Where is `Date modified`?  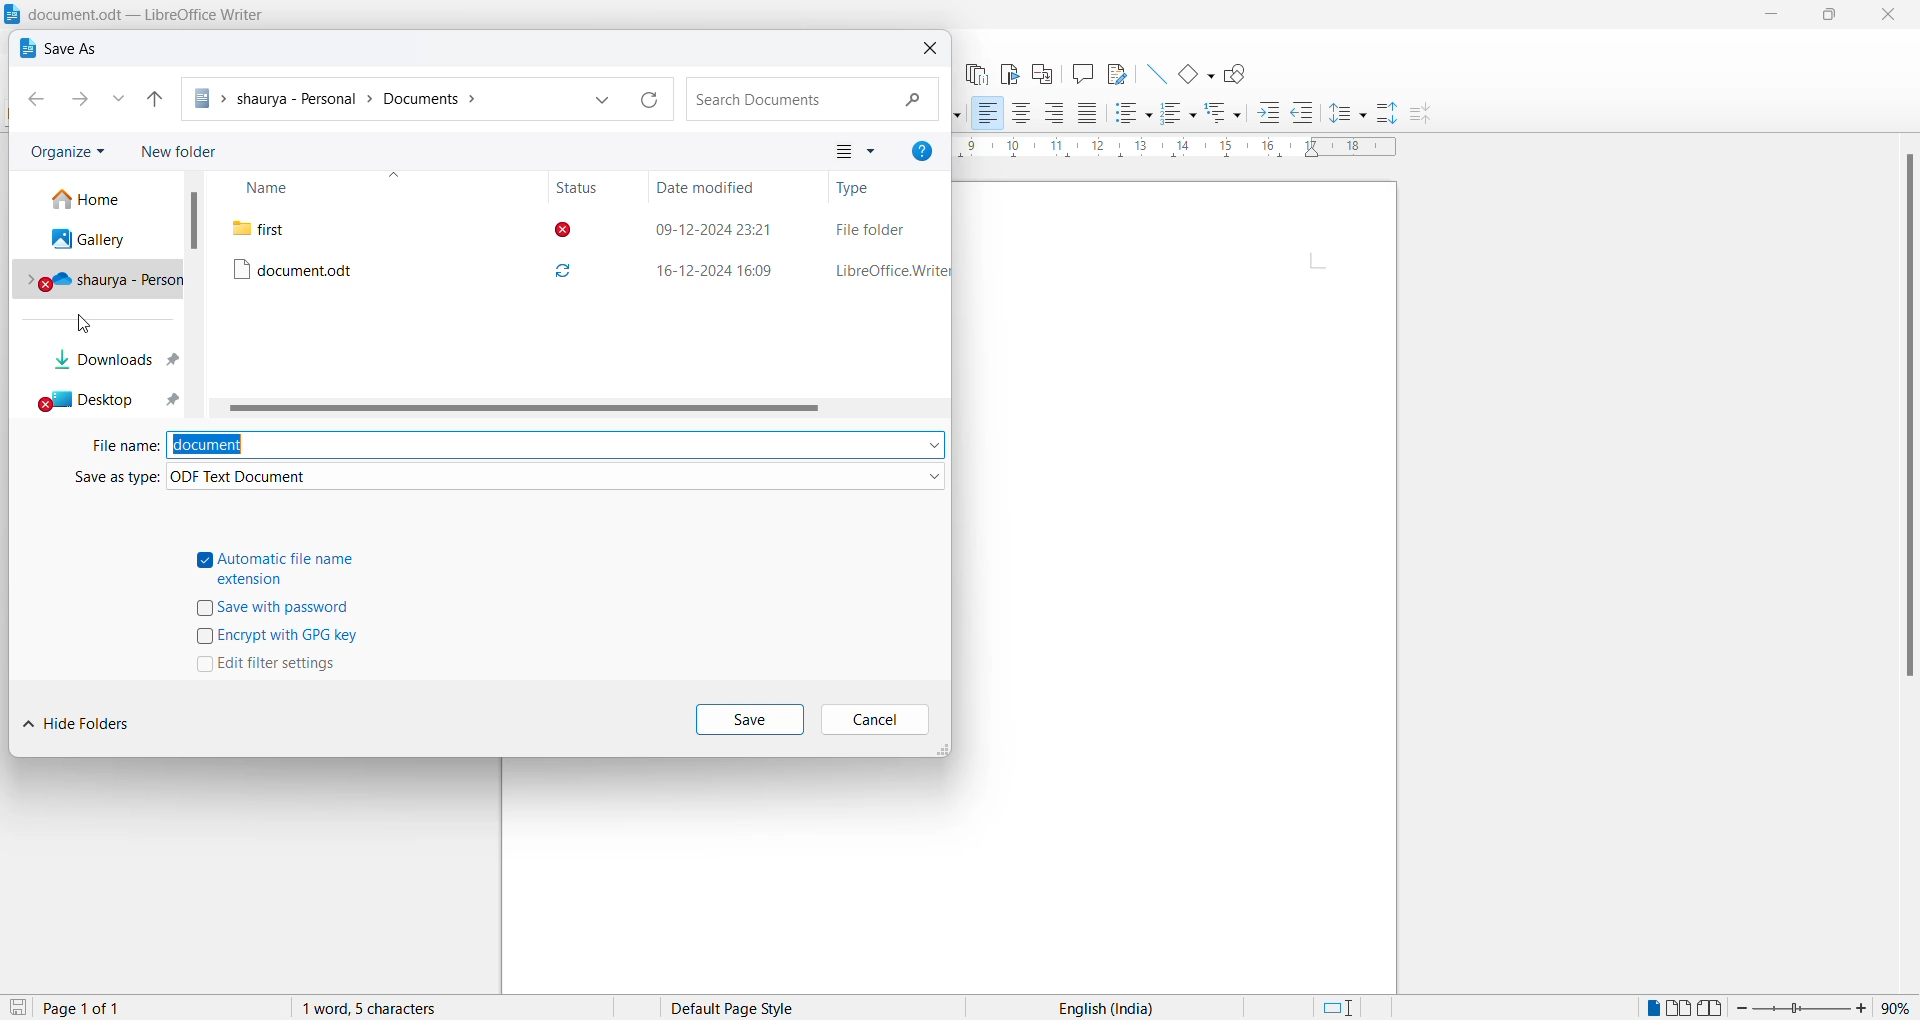
Date modified is located at coordinates (712, 188).